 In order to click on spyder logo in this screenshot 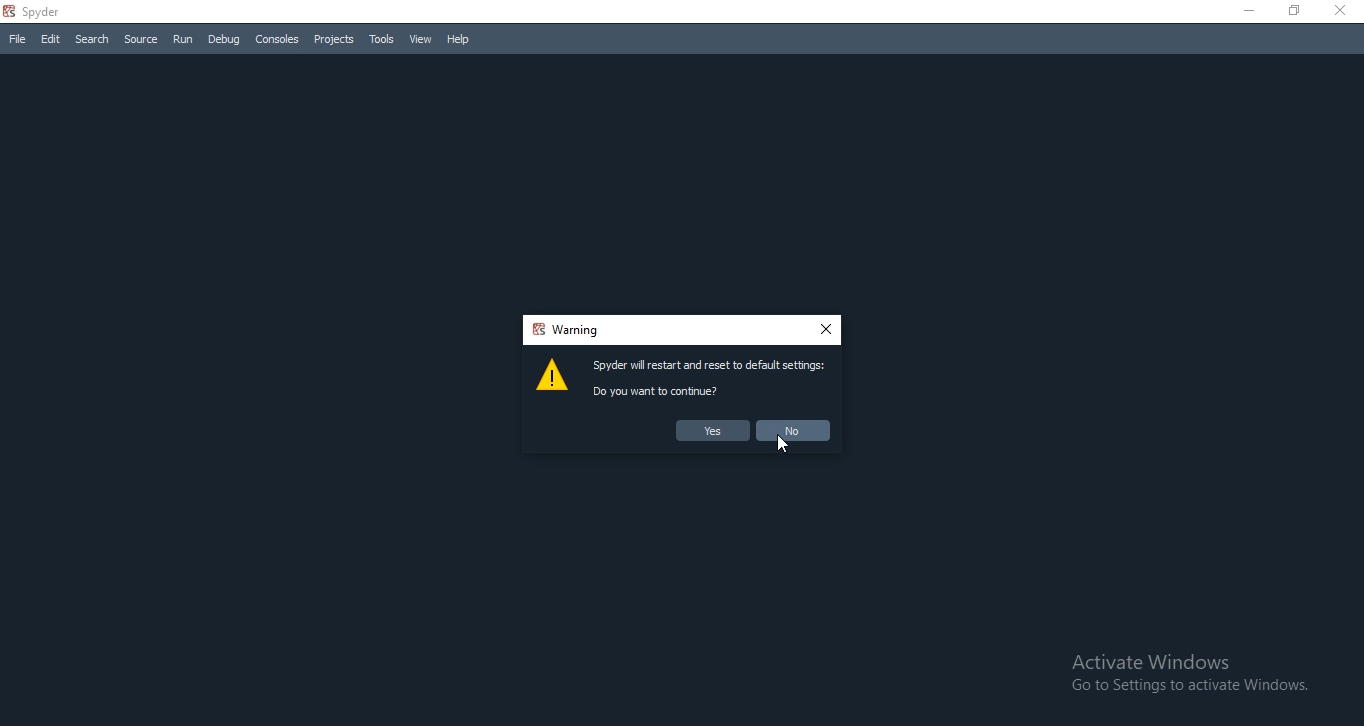, I will do `click(12, 11)`.